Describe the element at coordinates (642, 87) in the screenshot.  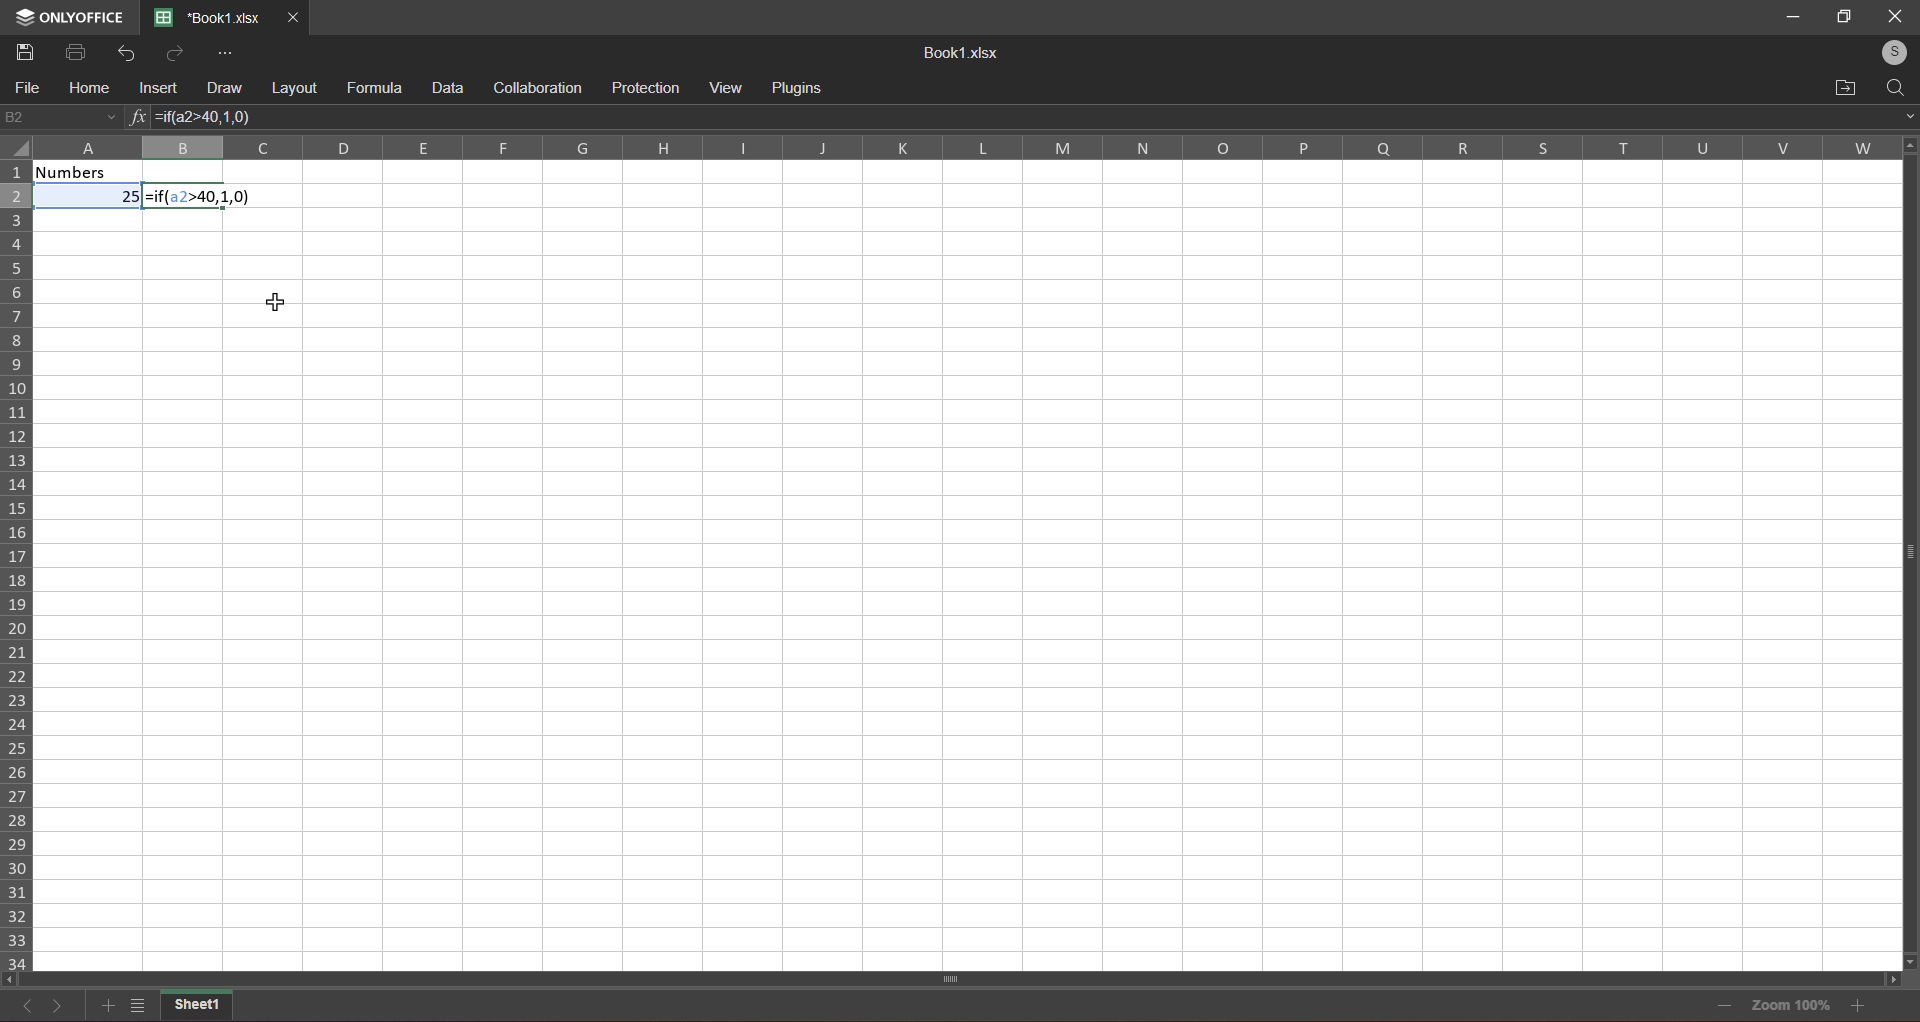
I see `protection` at that location.